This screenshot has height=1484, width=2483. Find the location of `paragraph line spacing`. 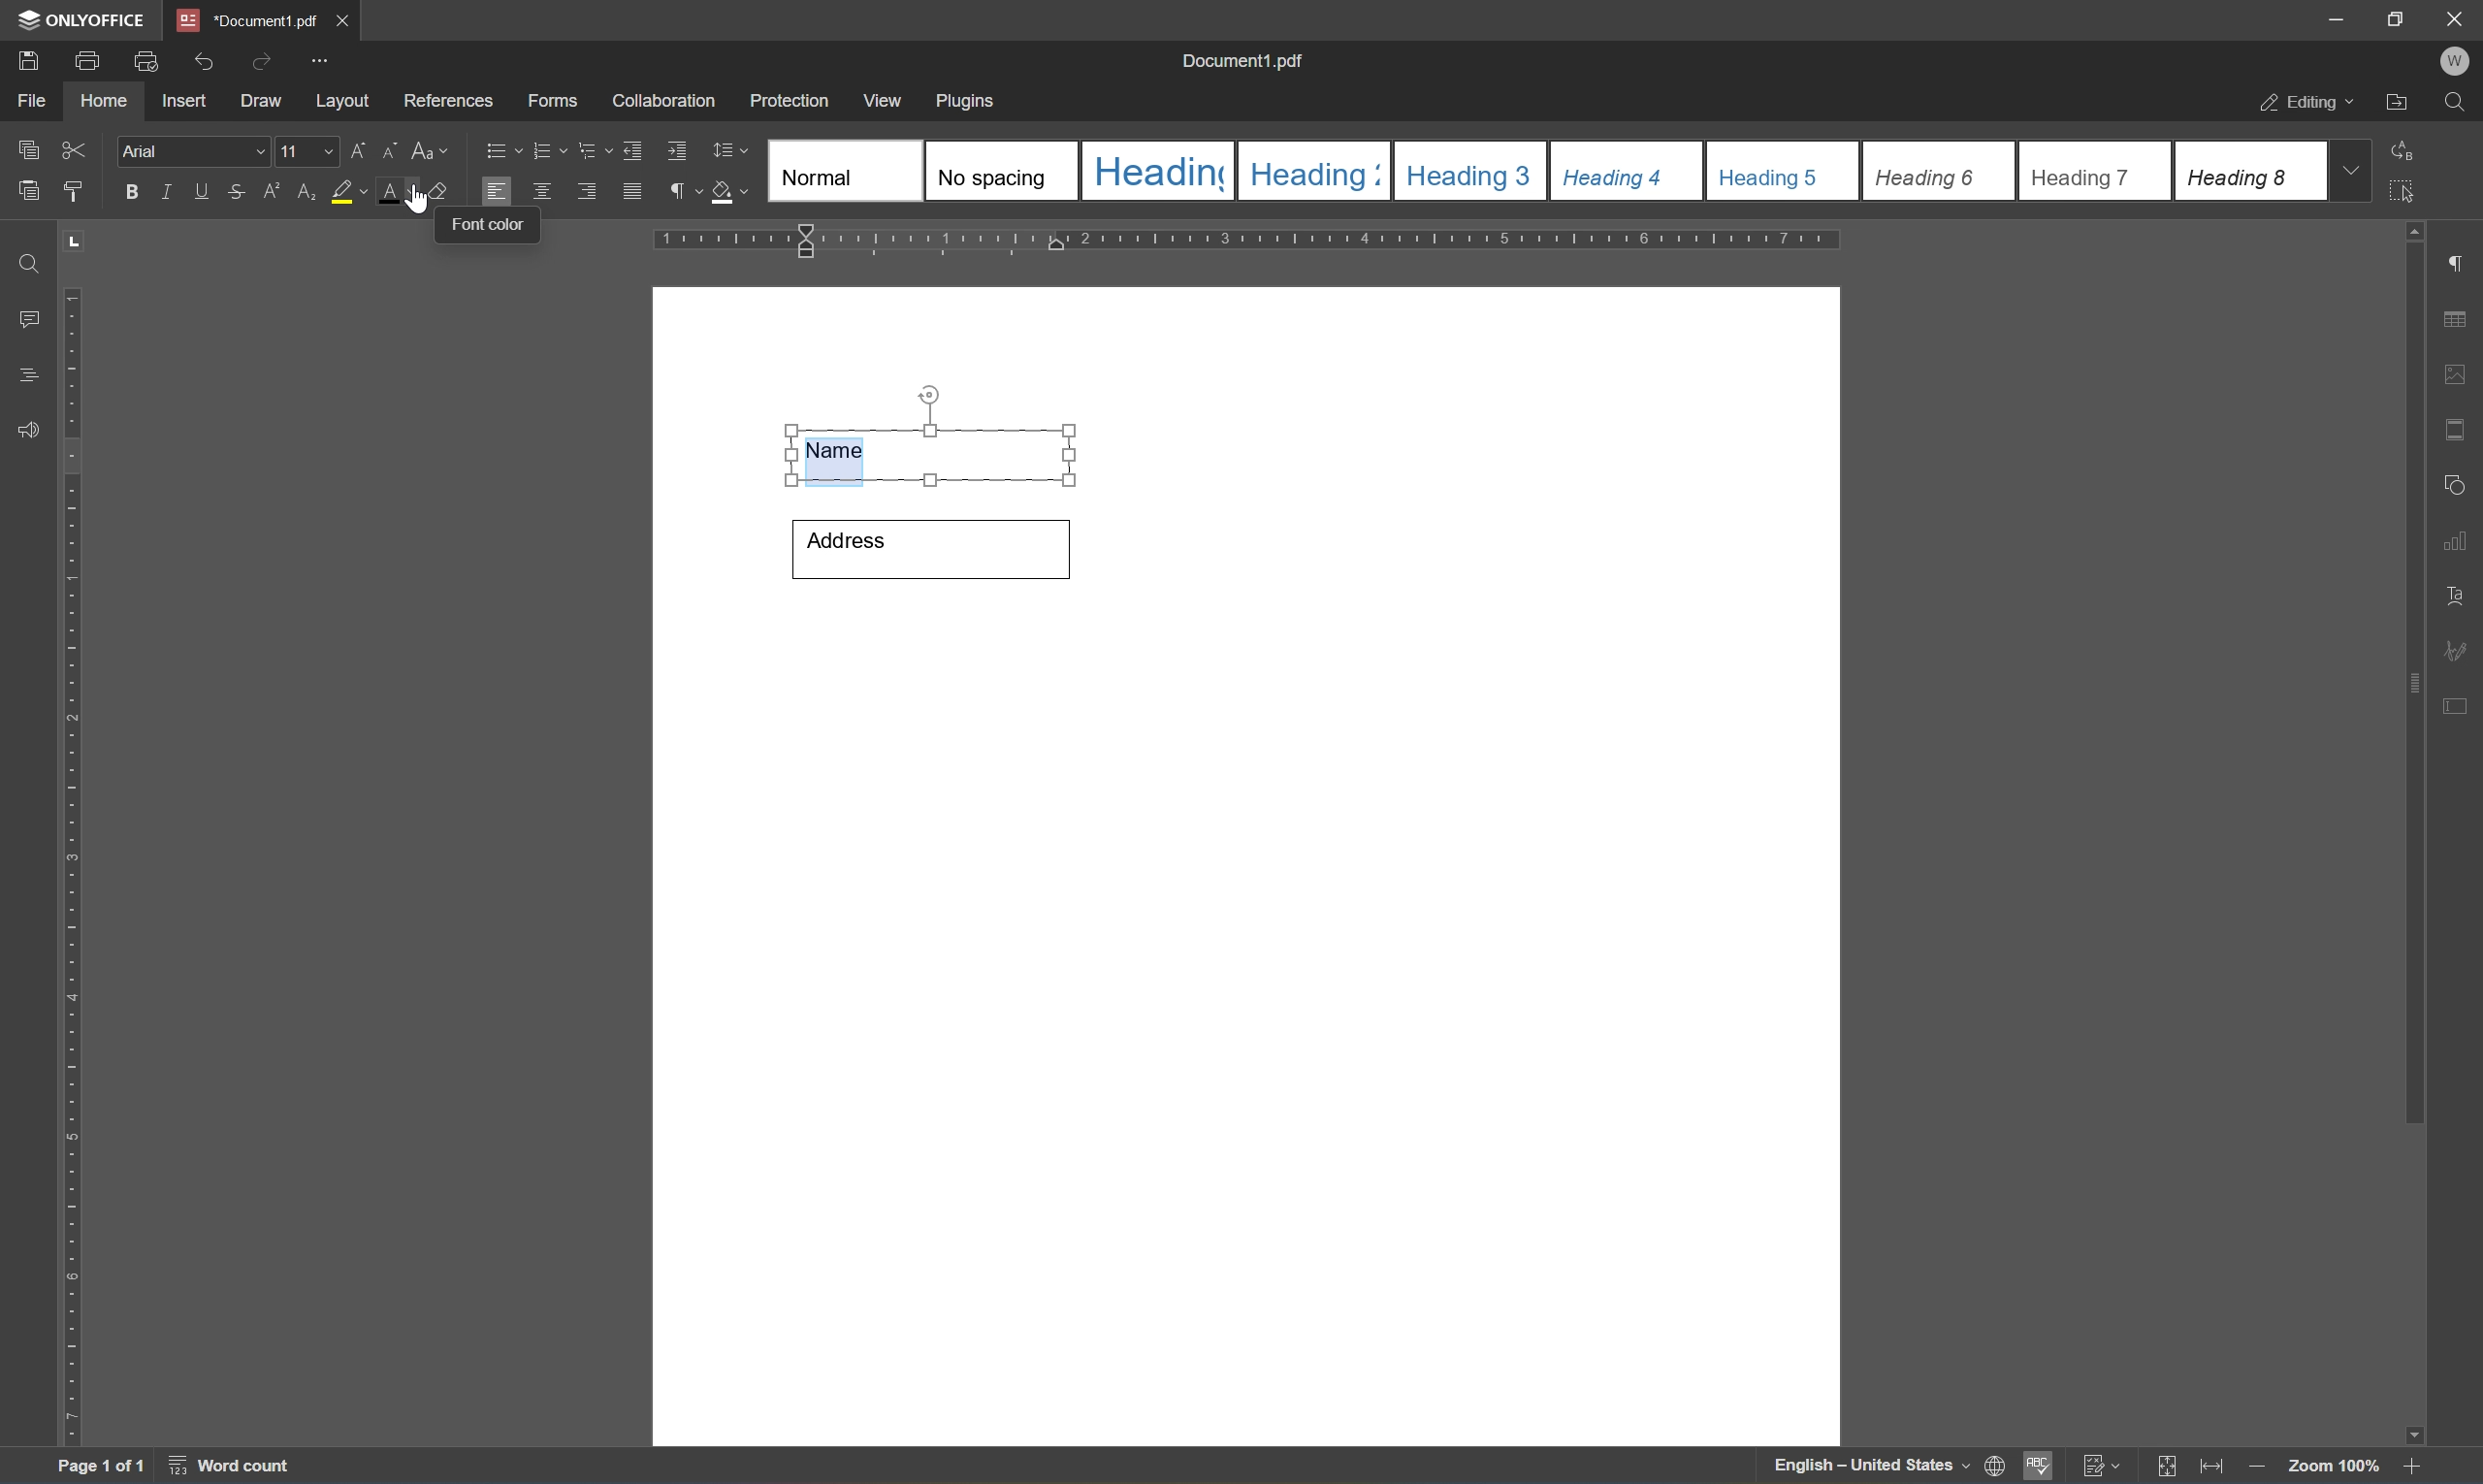

paragraph line spacing is located at coordinates (734, 150).